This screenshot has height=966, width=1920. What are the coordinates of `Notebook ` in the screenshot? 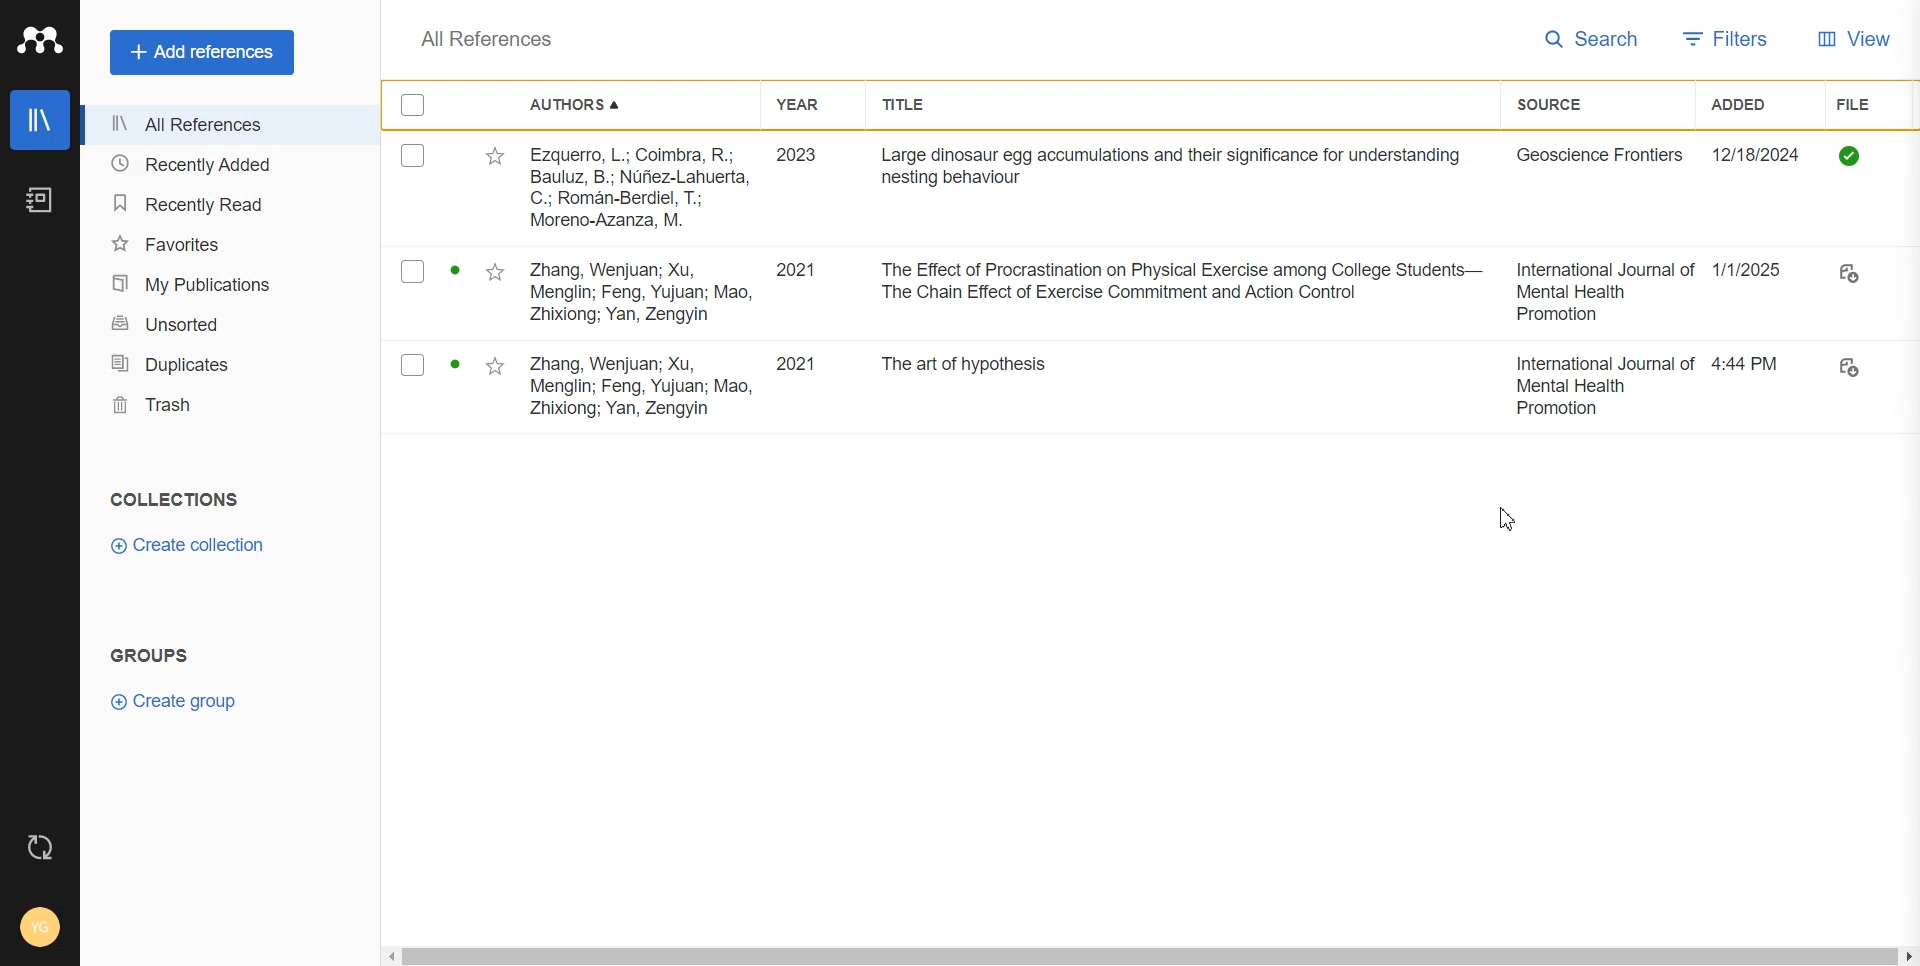 It's located at (42, 201).